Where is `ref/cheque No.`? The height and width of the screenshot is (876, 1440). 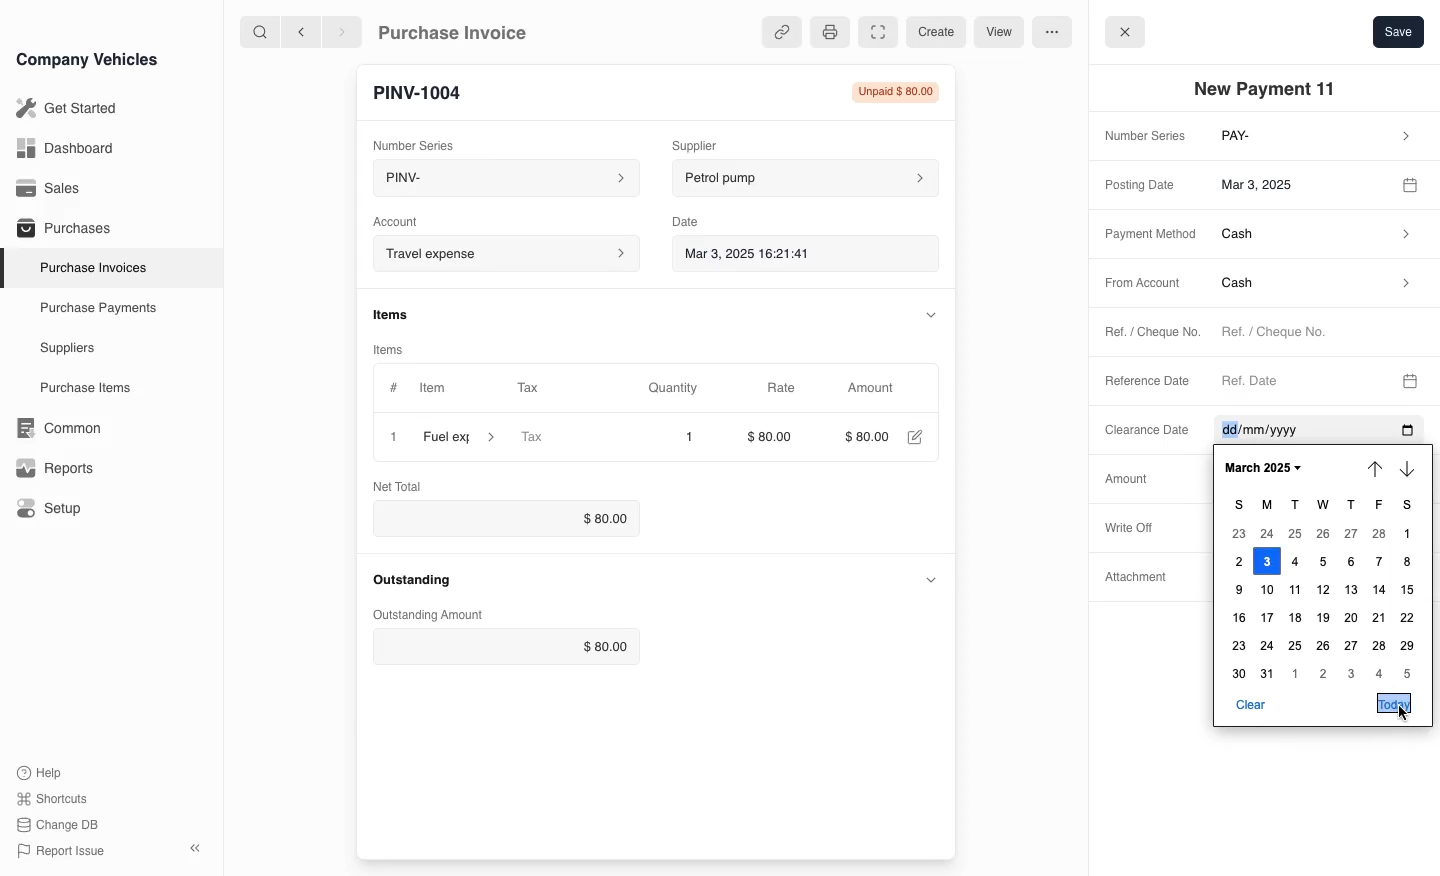
ref/cheque No. is located at coordinates (1314, 334).